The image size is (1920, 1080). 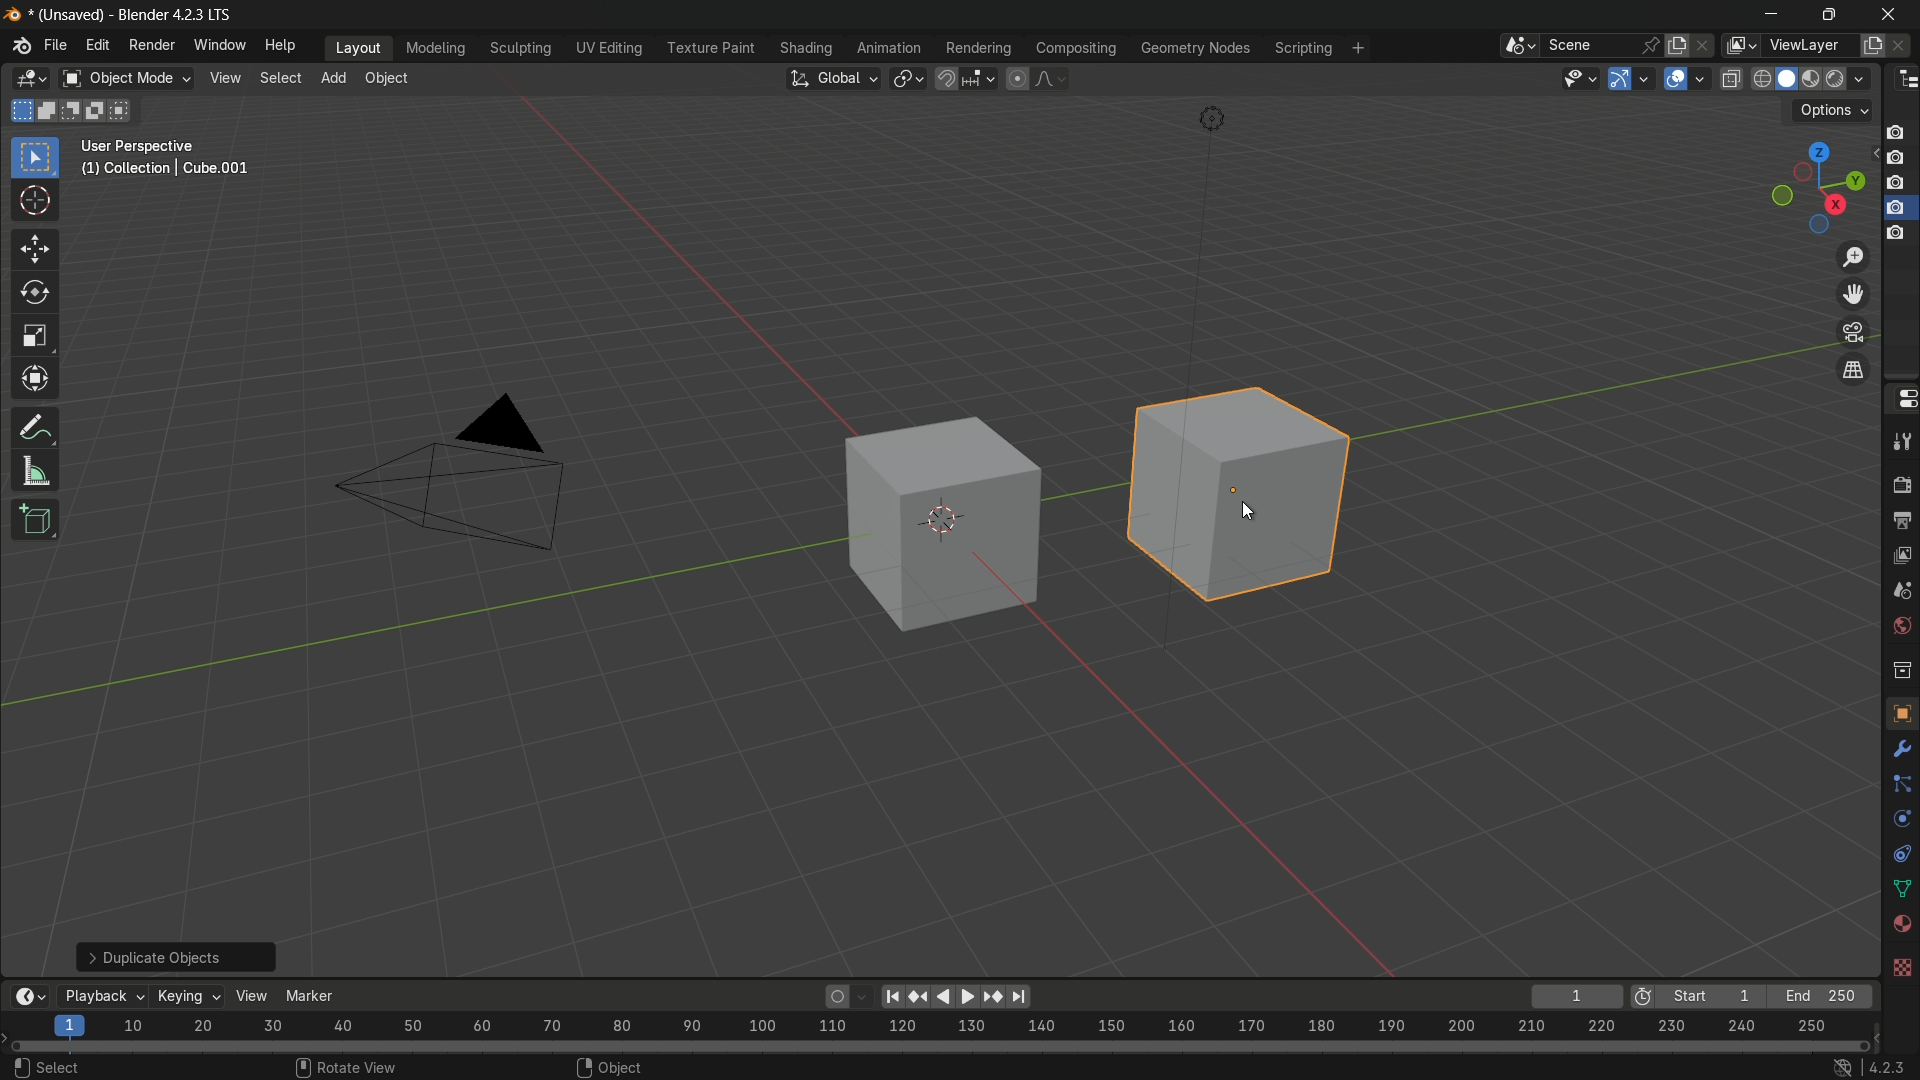 I want to click on file menu, so click(x=55, y=44).